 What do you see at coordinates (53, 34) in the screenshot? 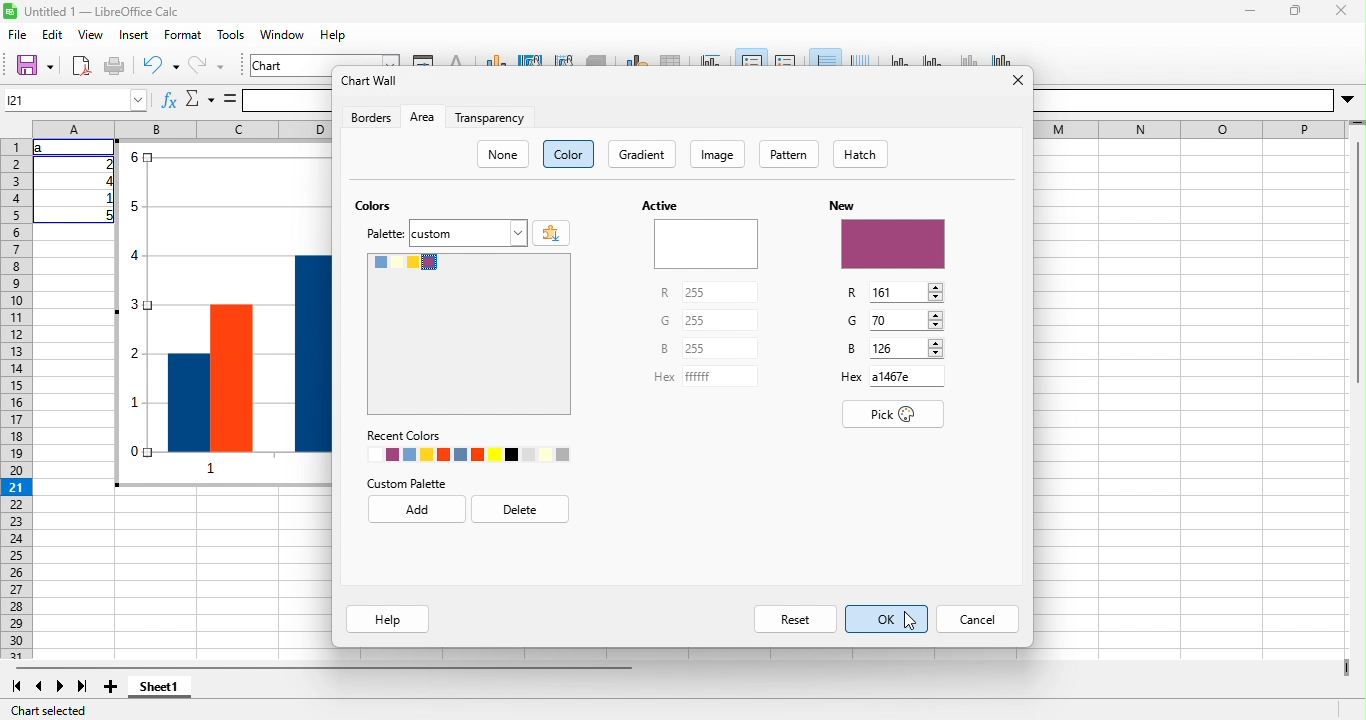
I see `edit` at bounding box center [53, 34].